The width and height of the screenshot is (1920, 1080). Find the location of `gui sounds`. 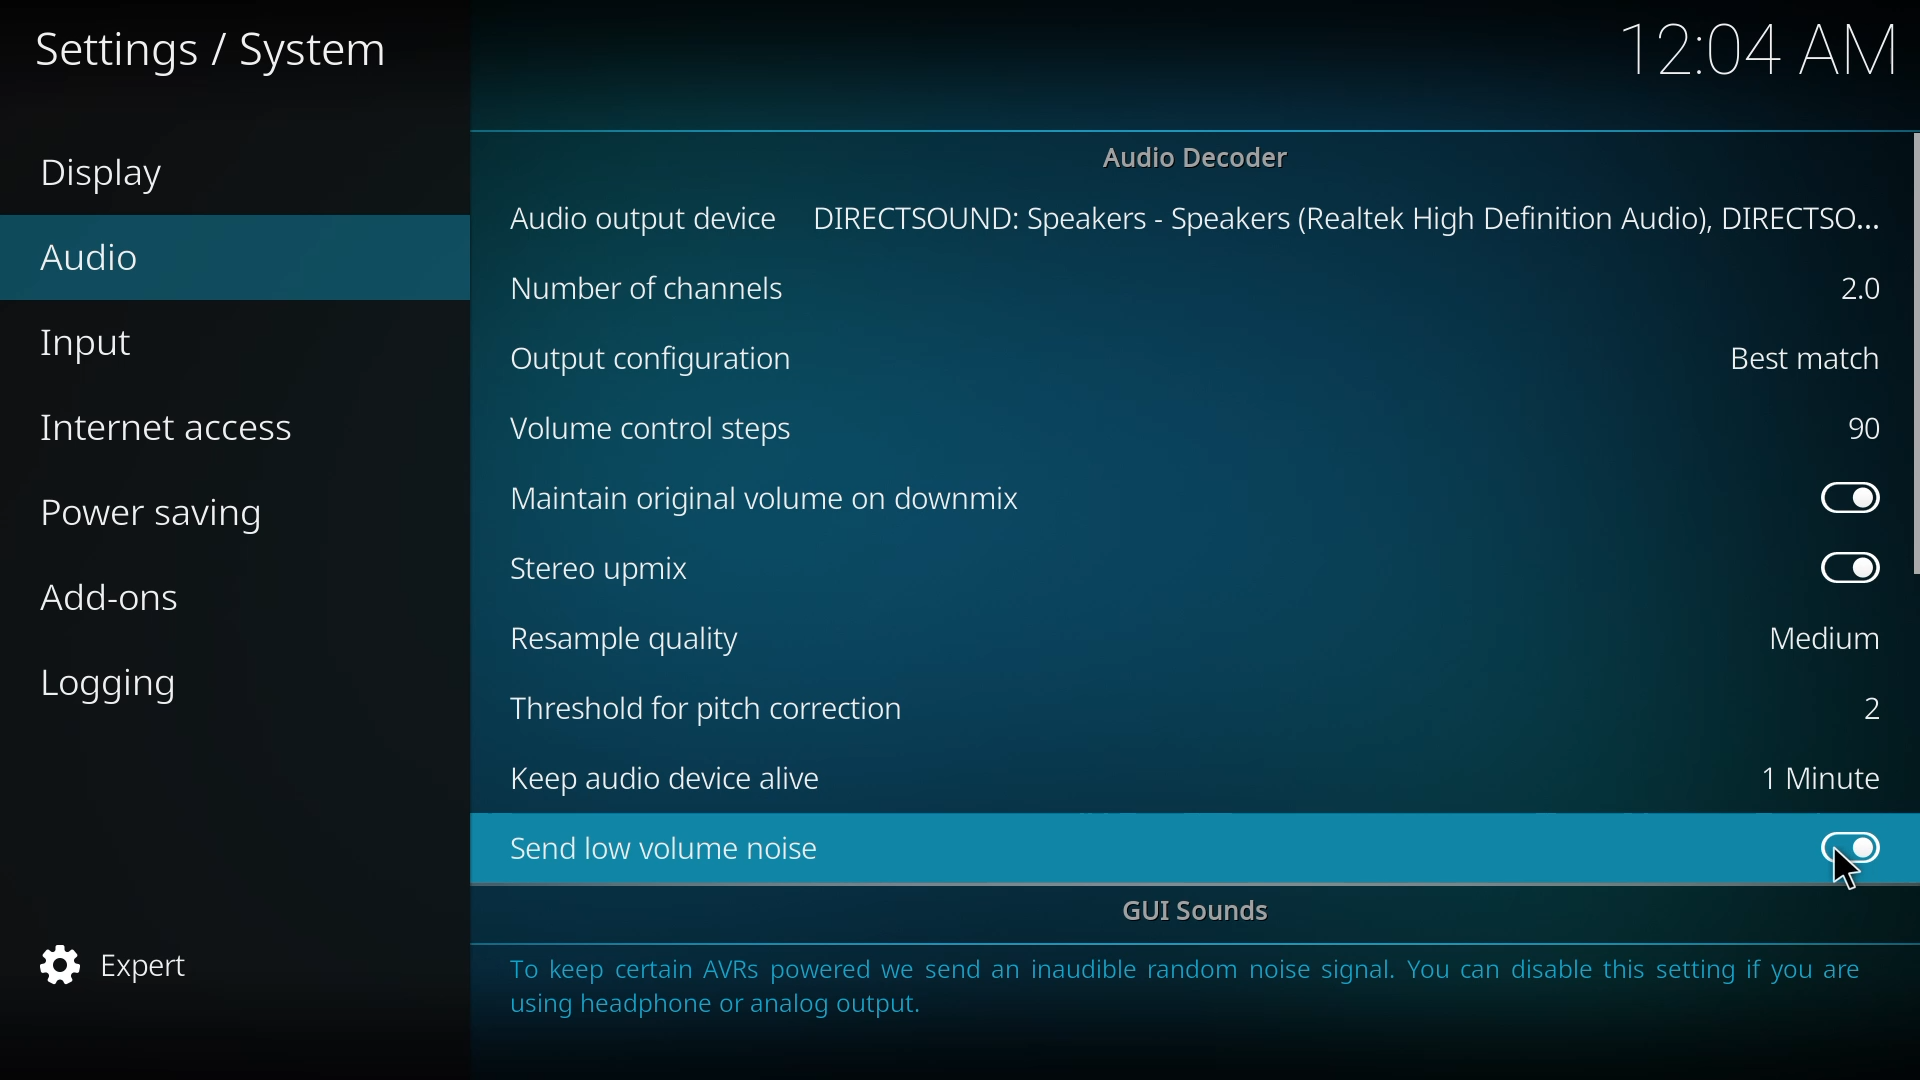

gui sounds is located at coordinates (1201, 913).